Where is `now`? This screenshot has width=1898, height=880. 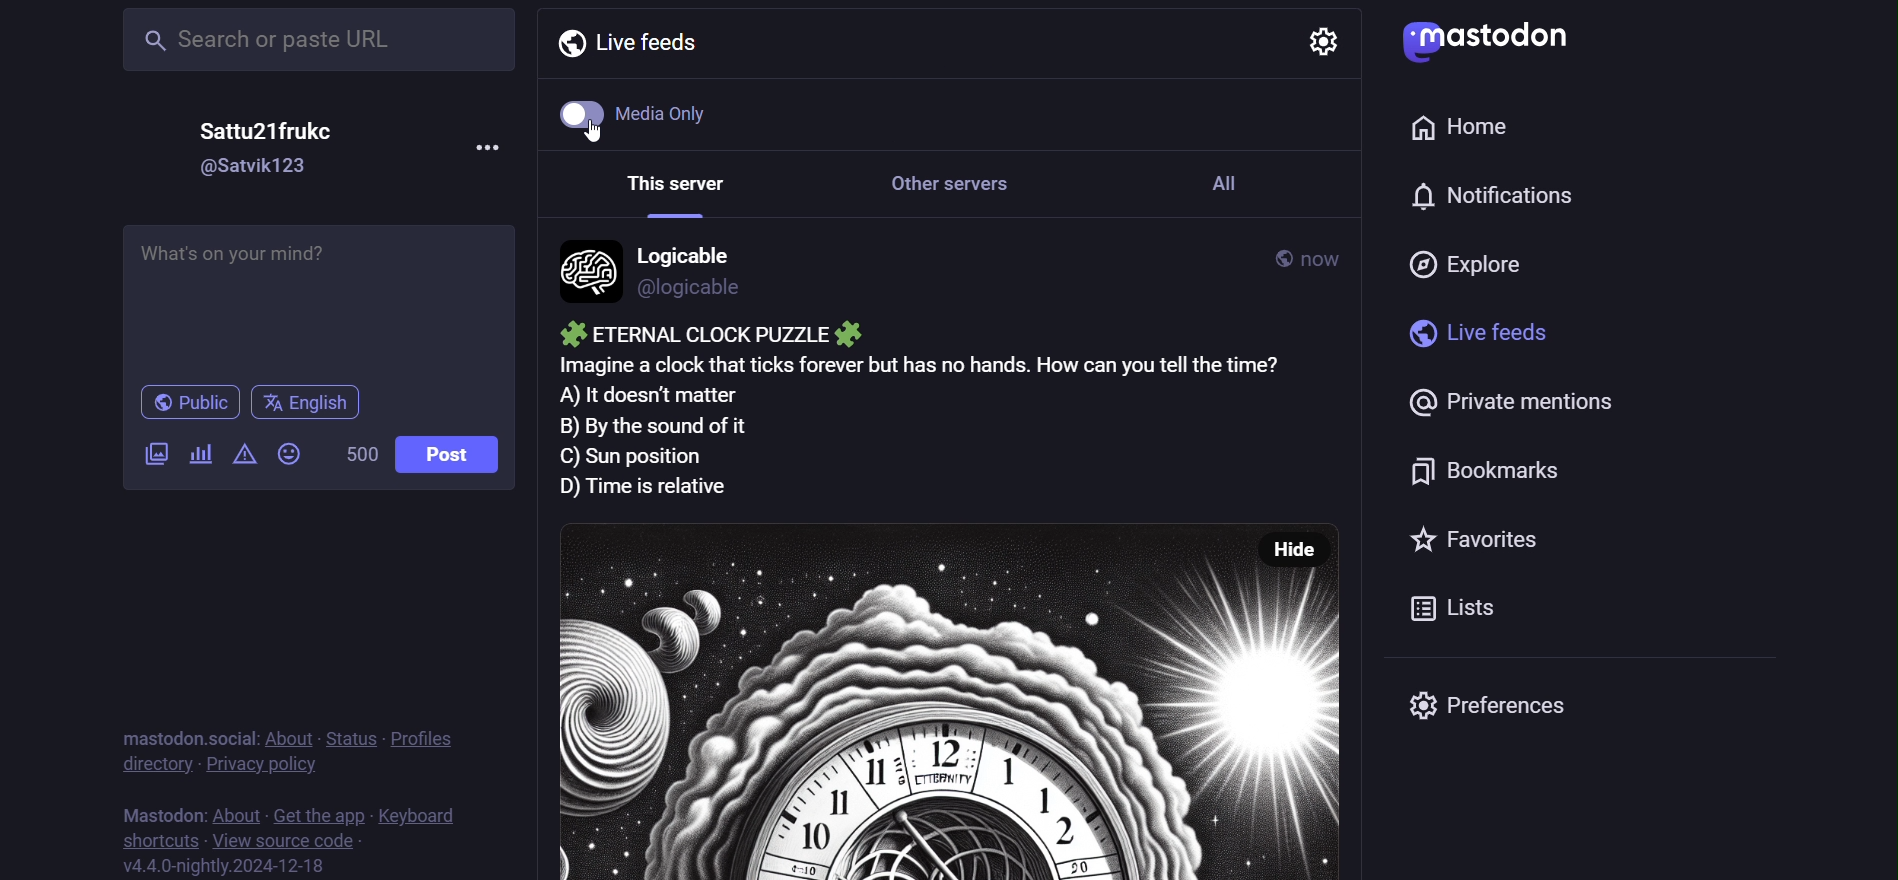
now is located at coordinates (1324, 253).